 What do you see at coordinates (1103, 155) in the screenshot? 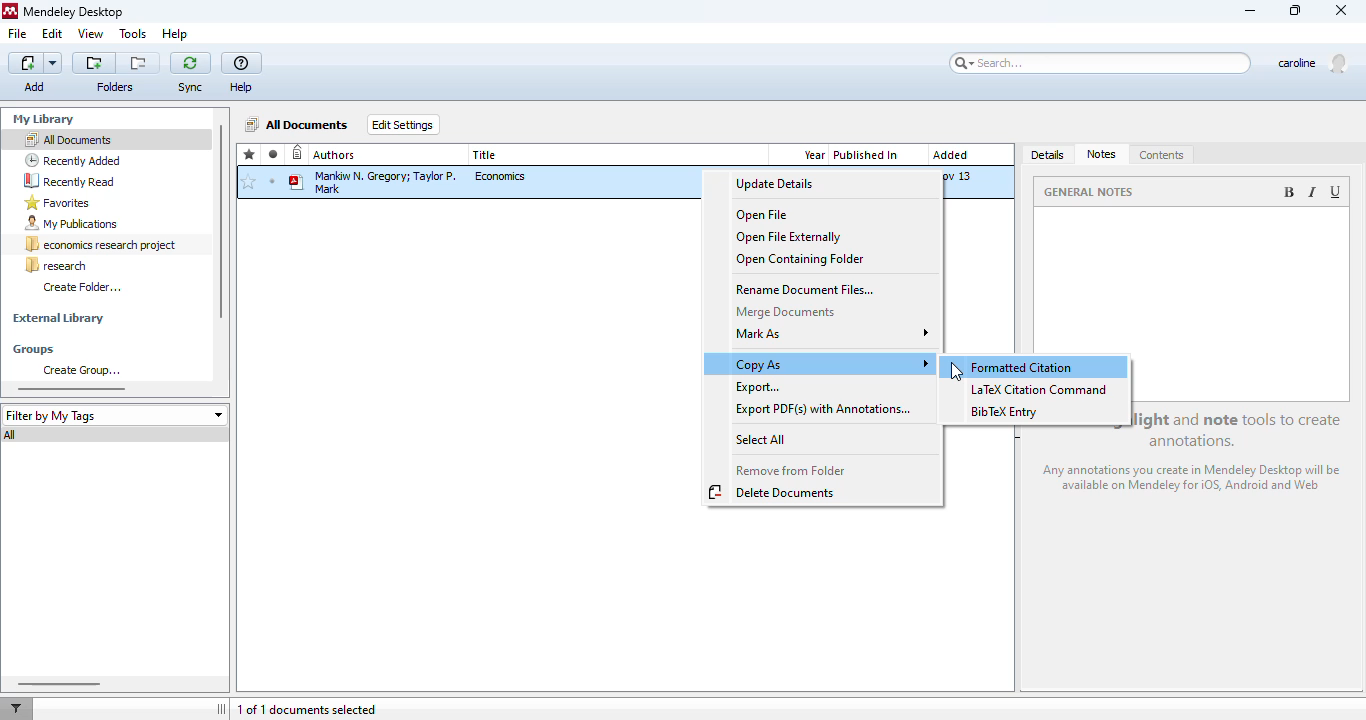
I see `notes` at bounding box center [1103, 155].